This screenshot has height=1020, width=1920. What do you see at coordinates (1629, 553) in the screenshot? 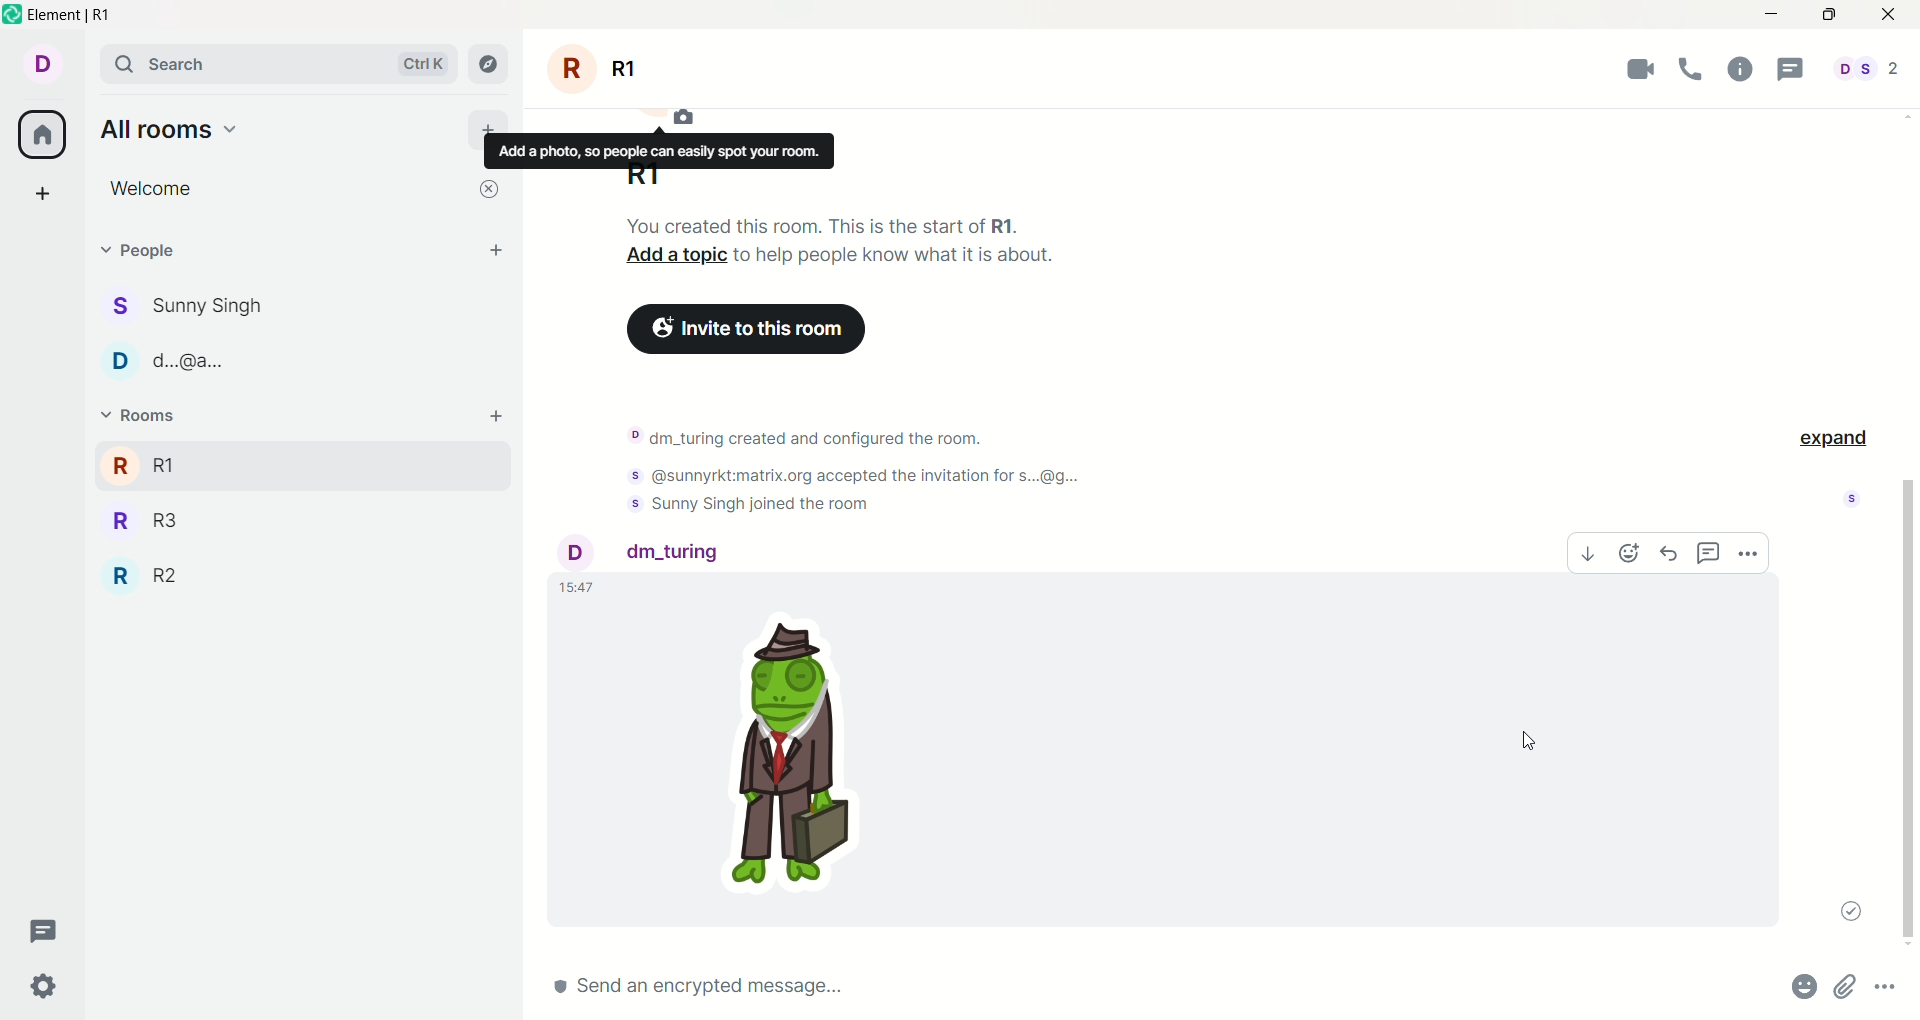
I see `emoji` at bounding box center [1629, 553].